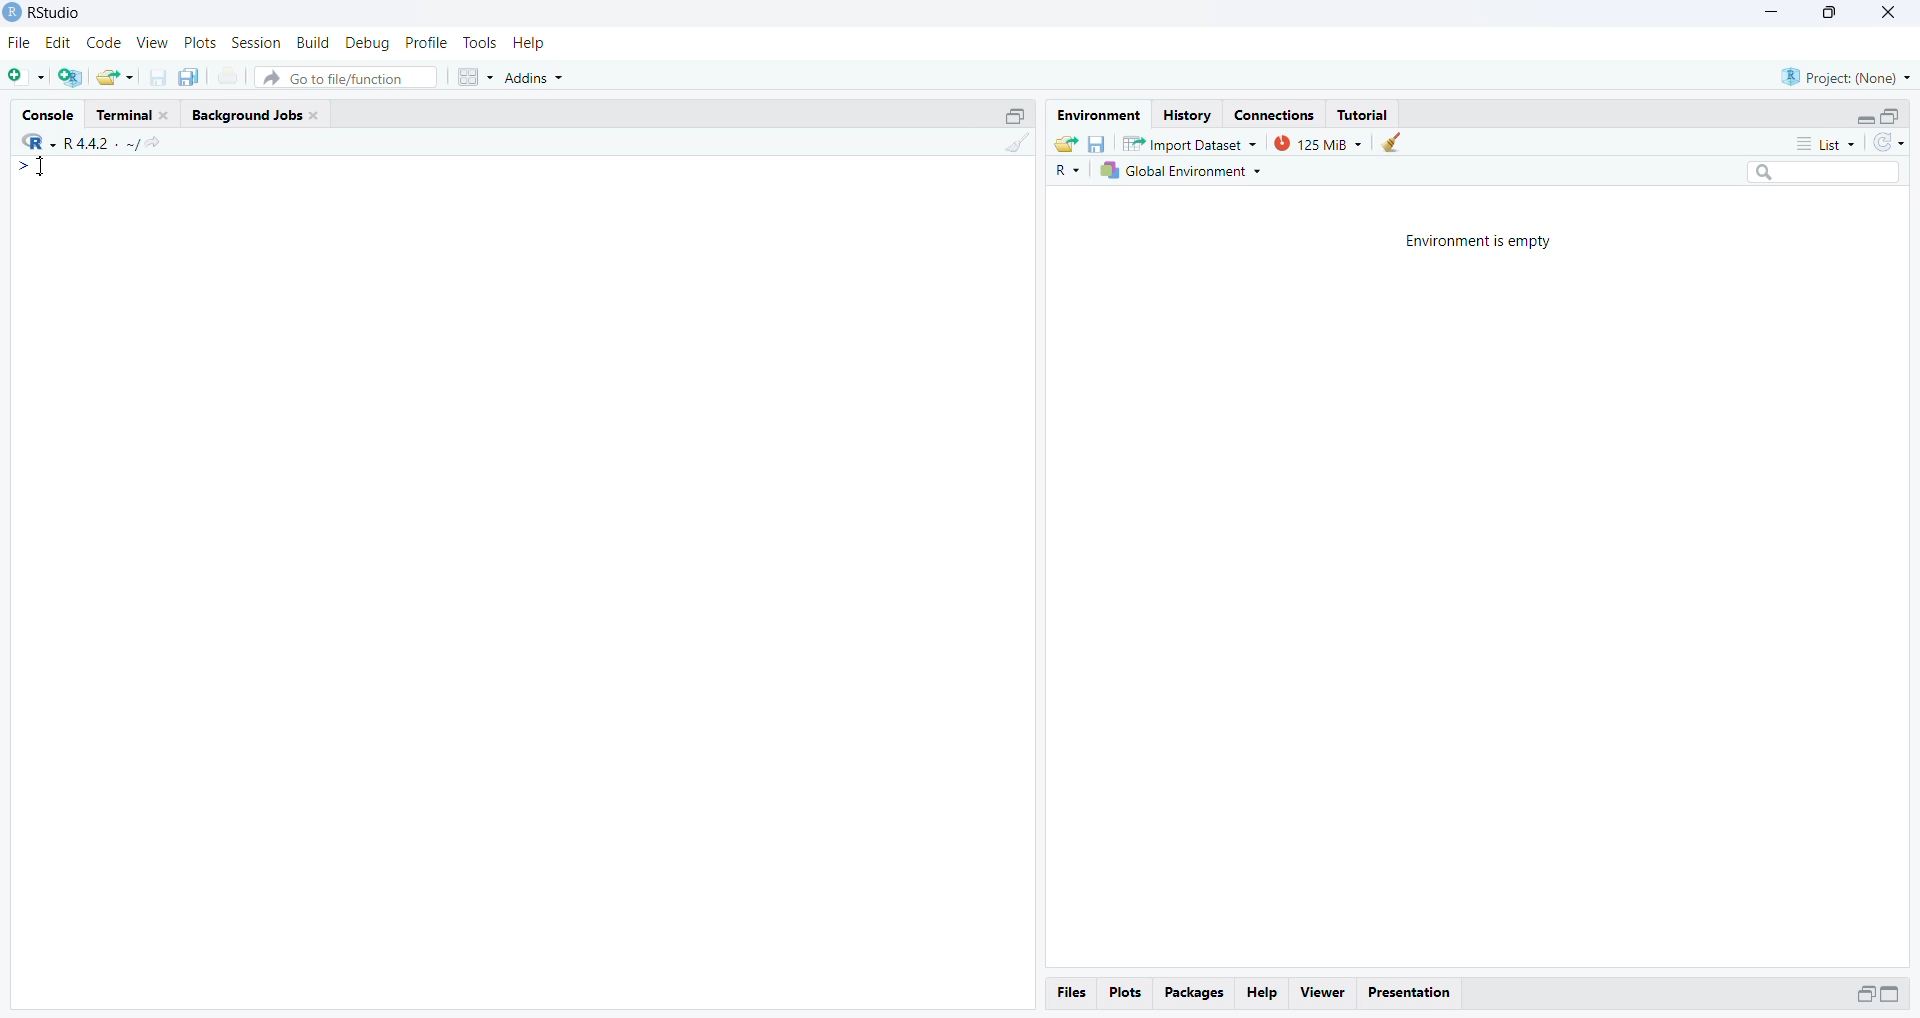 This screenshot has height=1018, width=1920. Describe the element at coordinates (37, 169) in the screenshot. I see `cursor` at that location.